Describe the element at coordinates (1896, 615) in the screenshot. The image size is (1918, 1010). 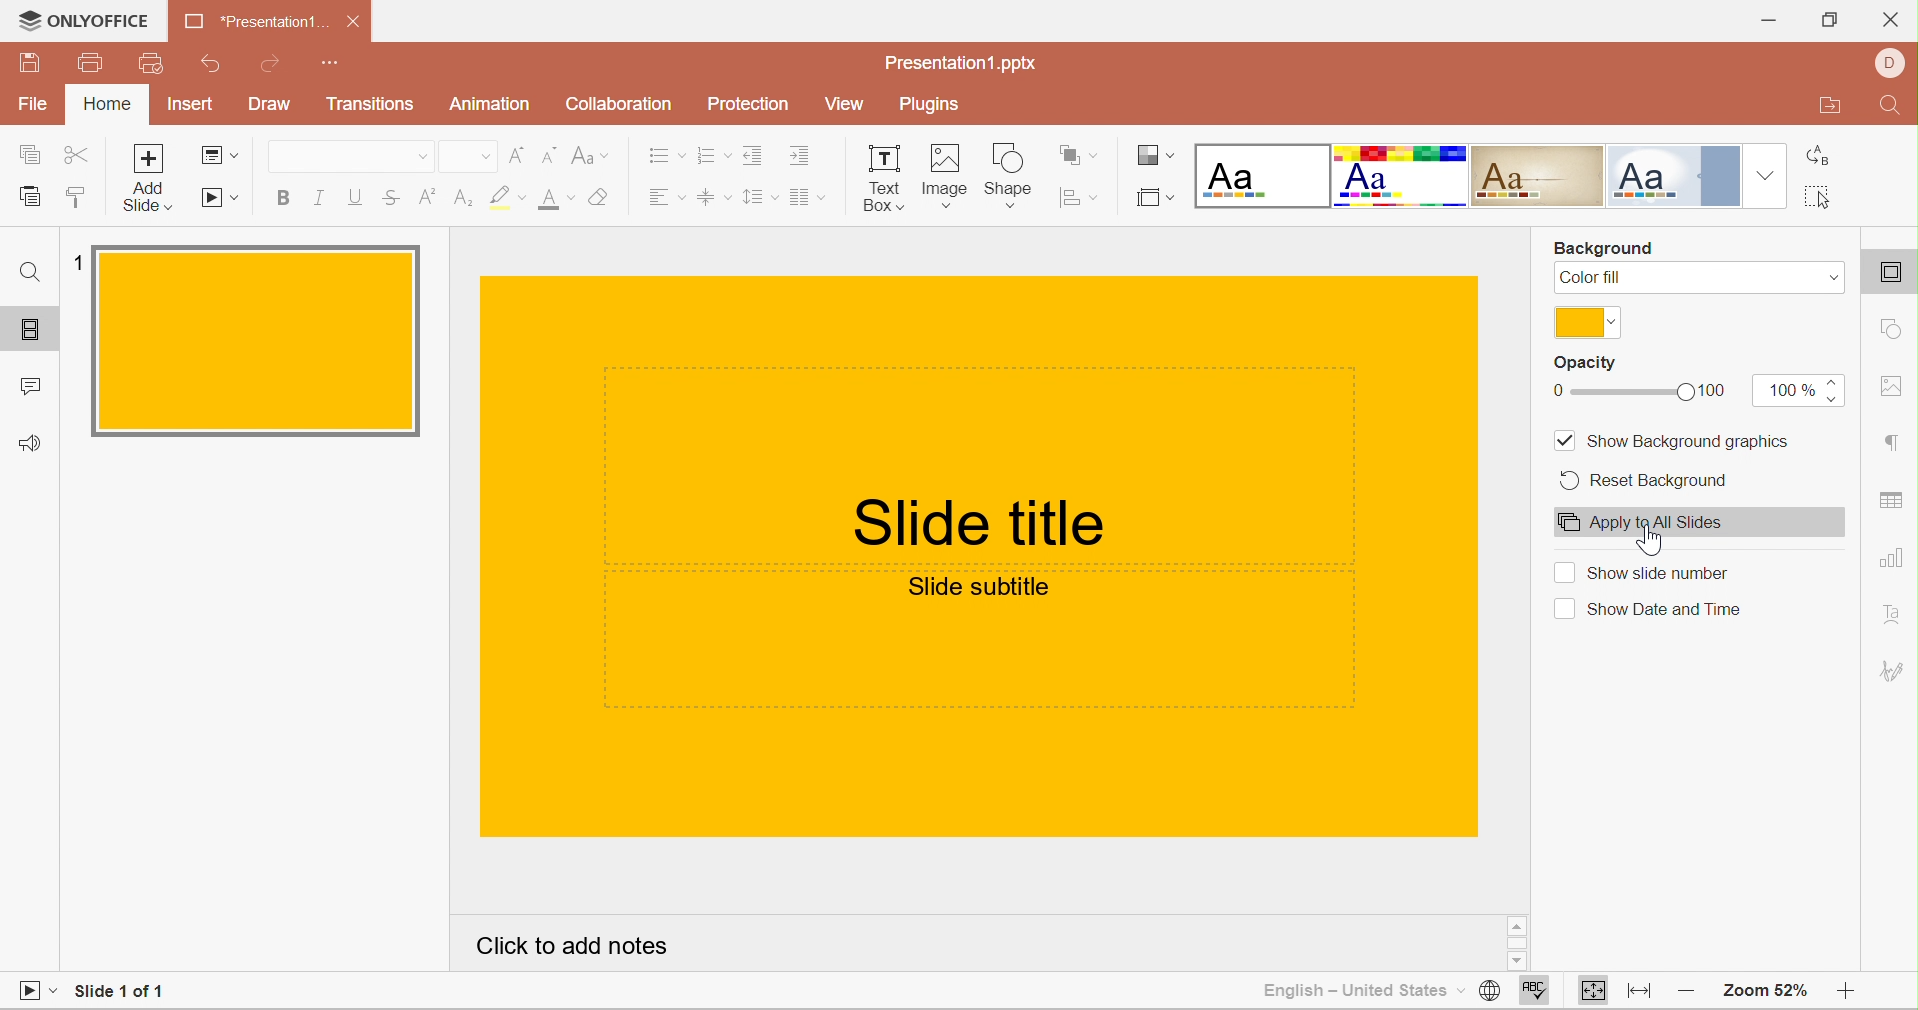
I see `Text Art settings` at that location.